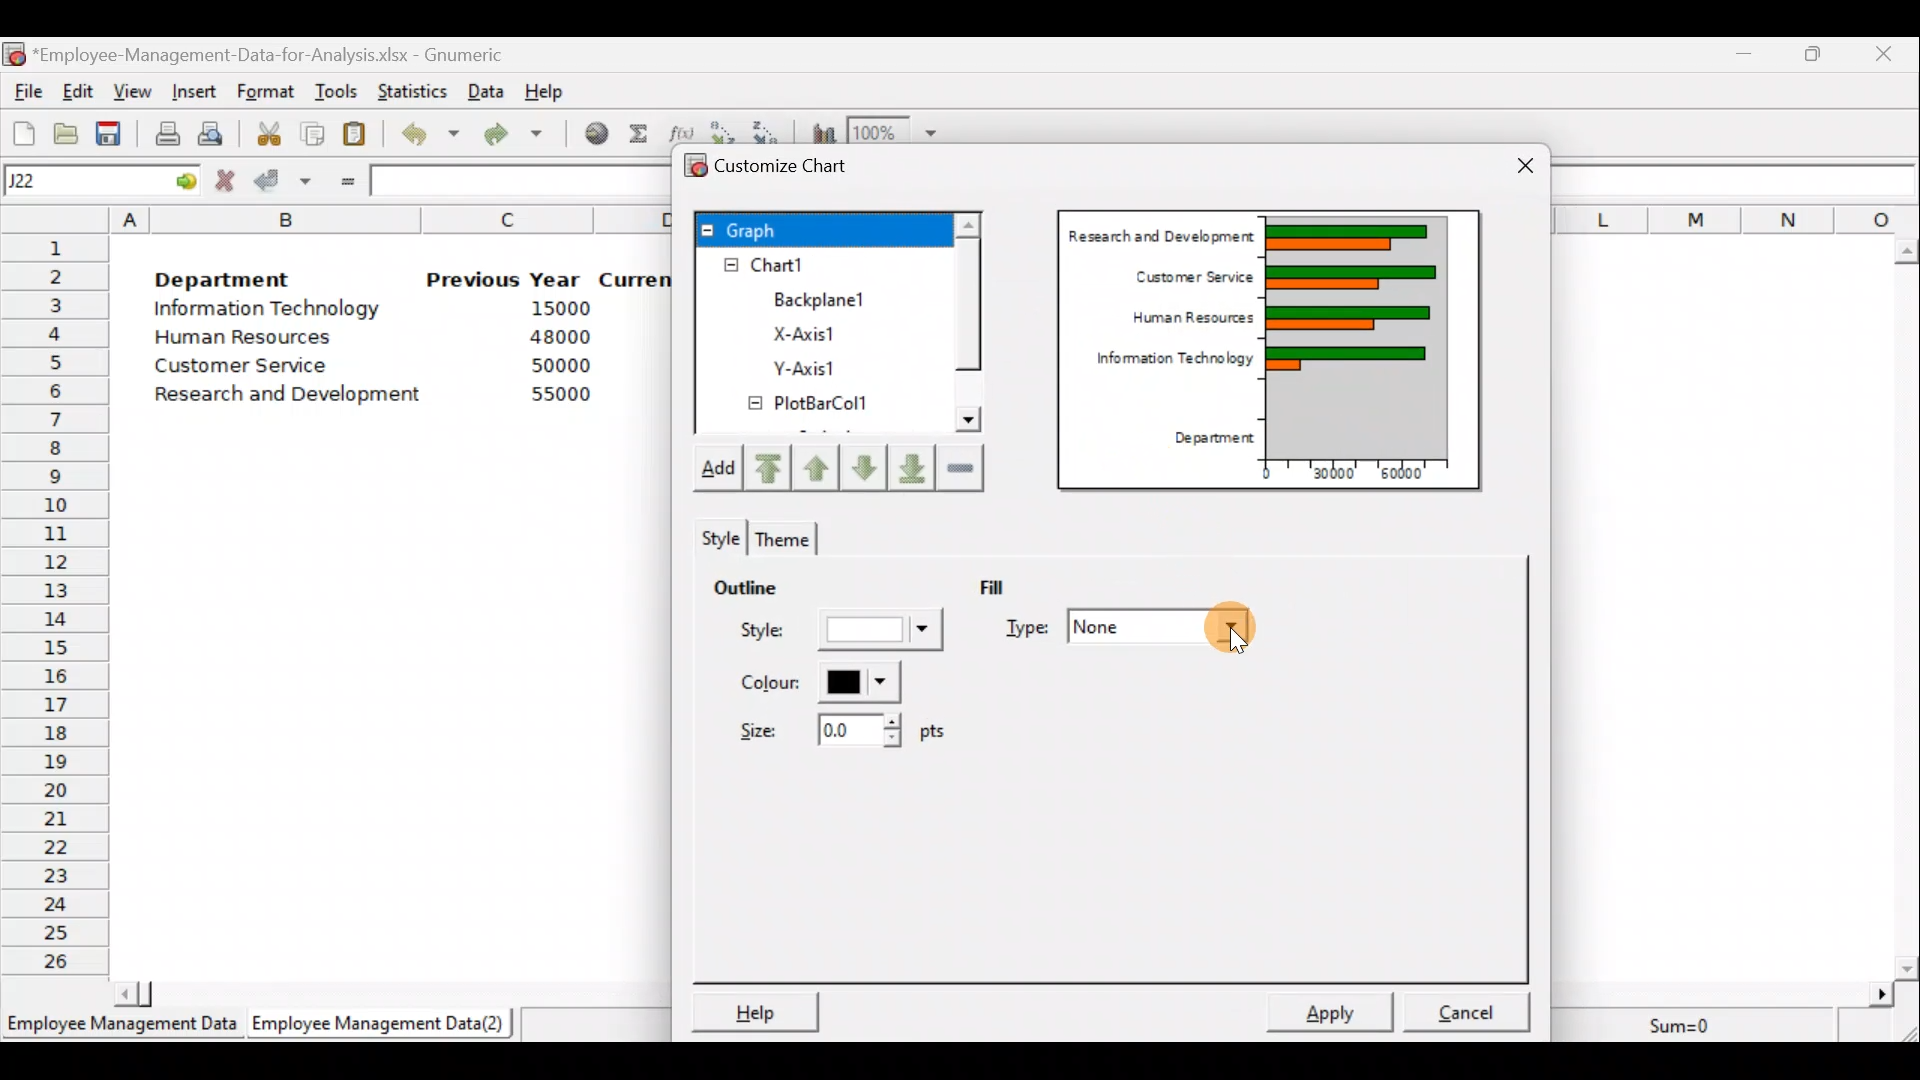 The height and width of the screenshot is (1080, 1920). Describe the element at coordinates (1160, 237) in the screenshot. I see `Research and Development` at that location.